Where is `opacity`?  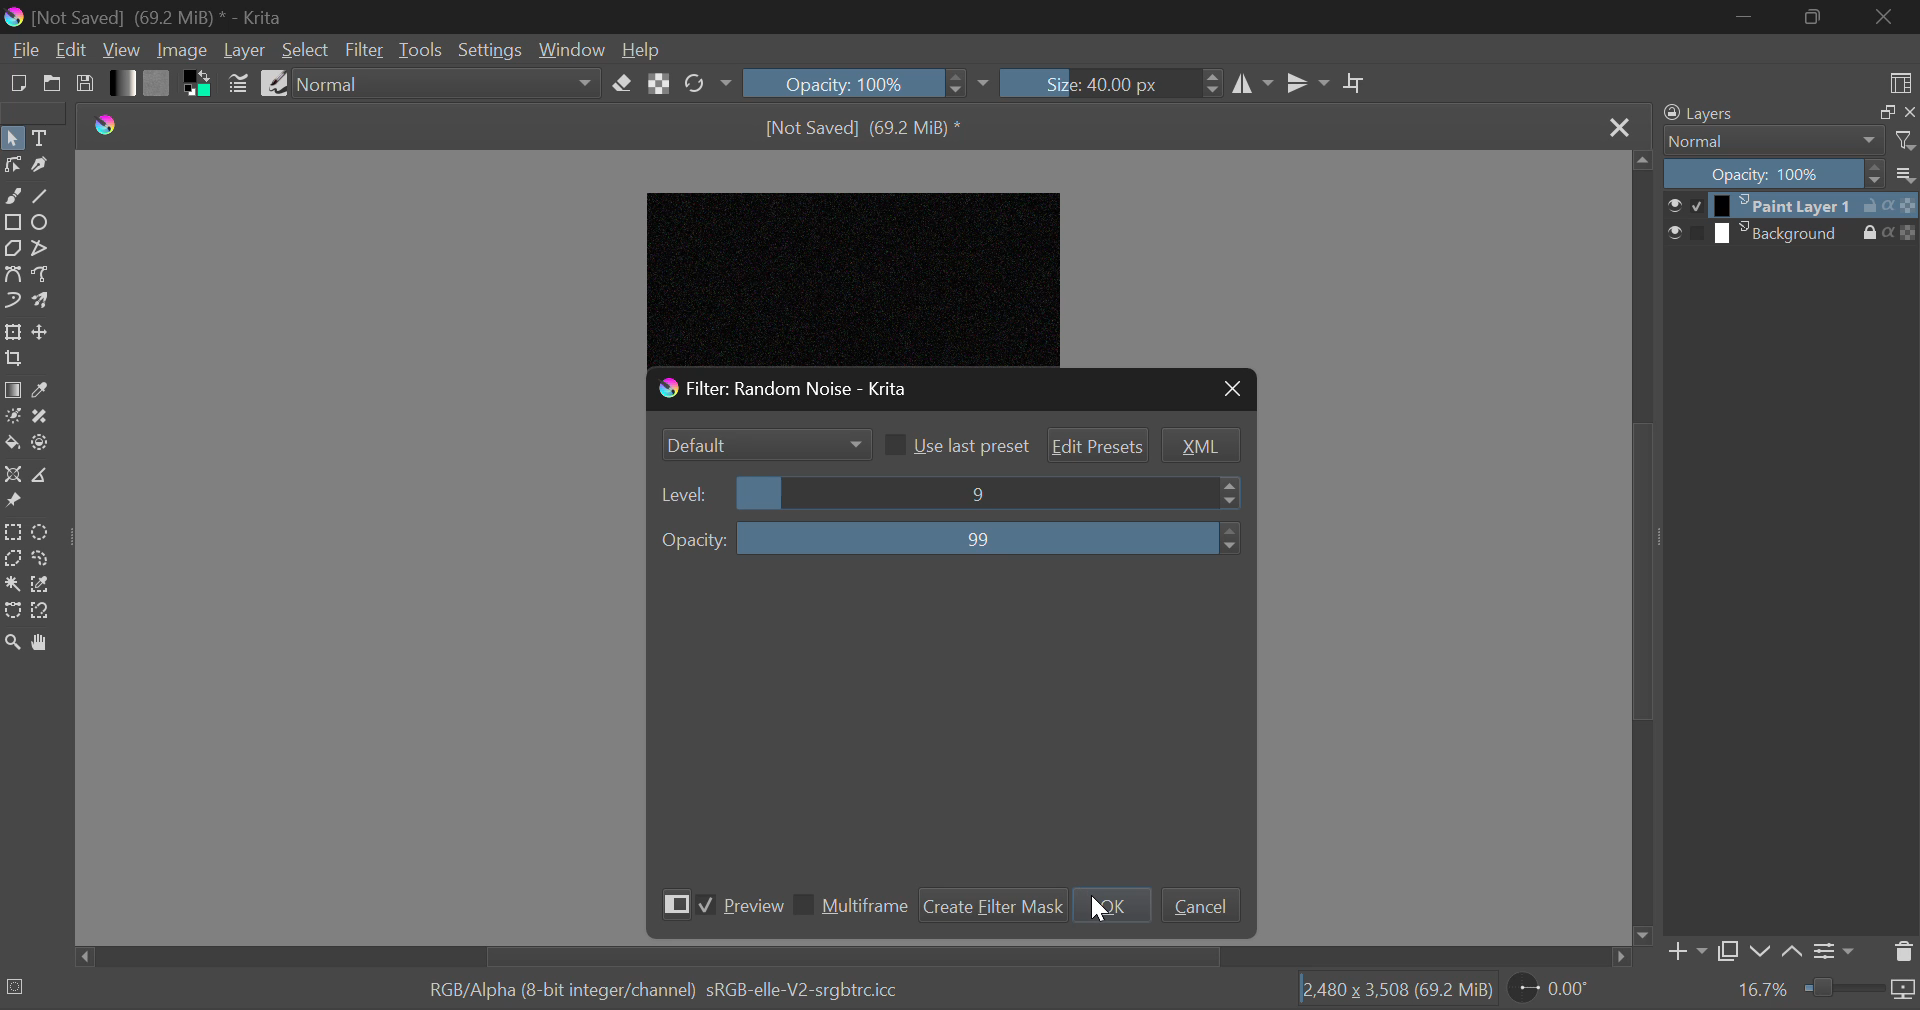
opacity is located at coordinates (1909, 206).